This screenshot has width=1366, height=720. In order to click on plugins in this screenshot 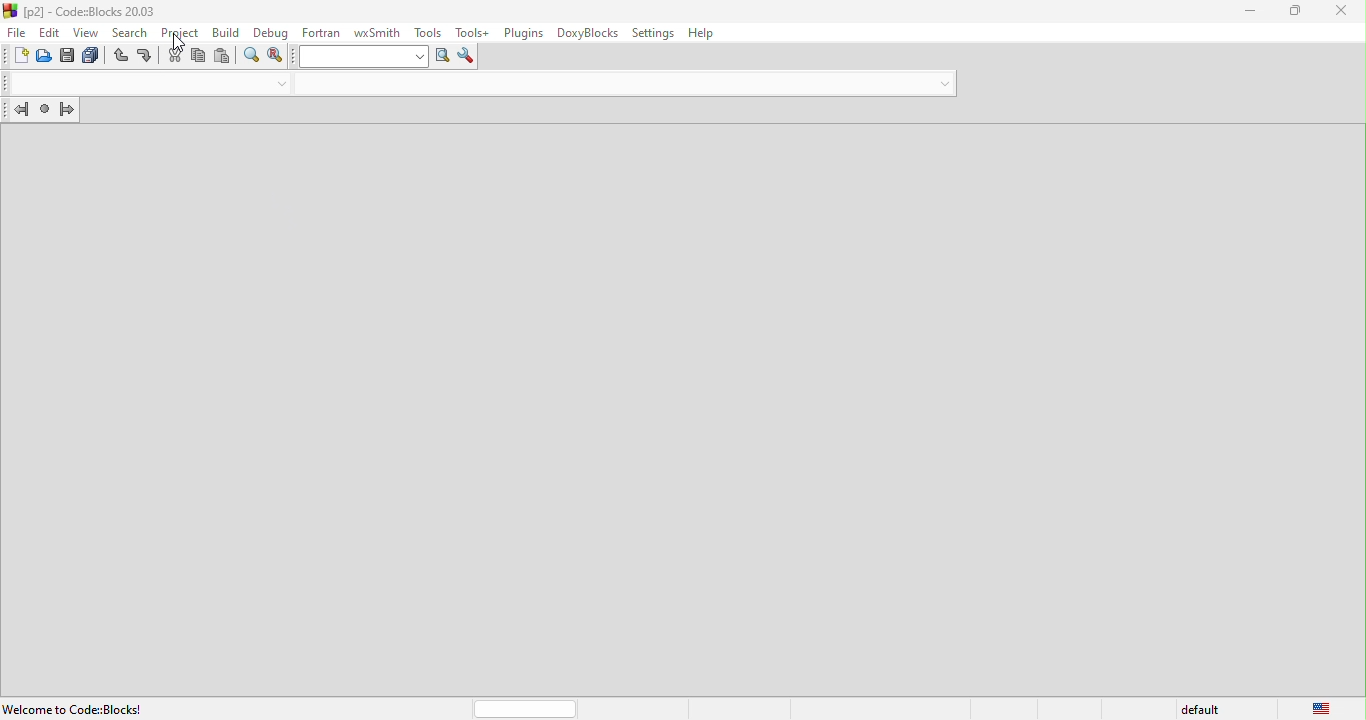, I will do `click(521, 33)`.